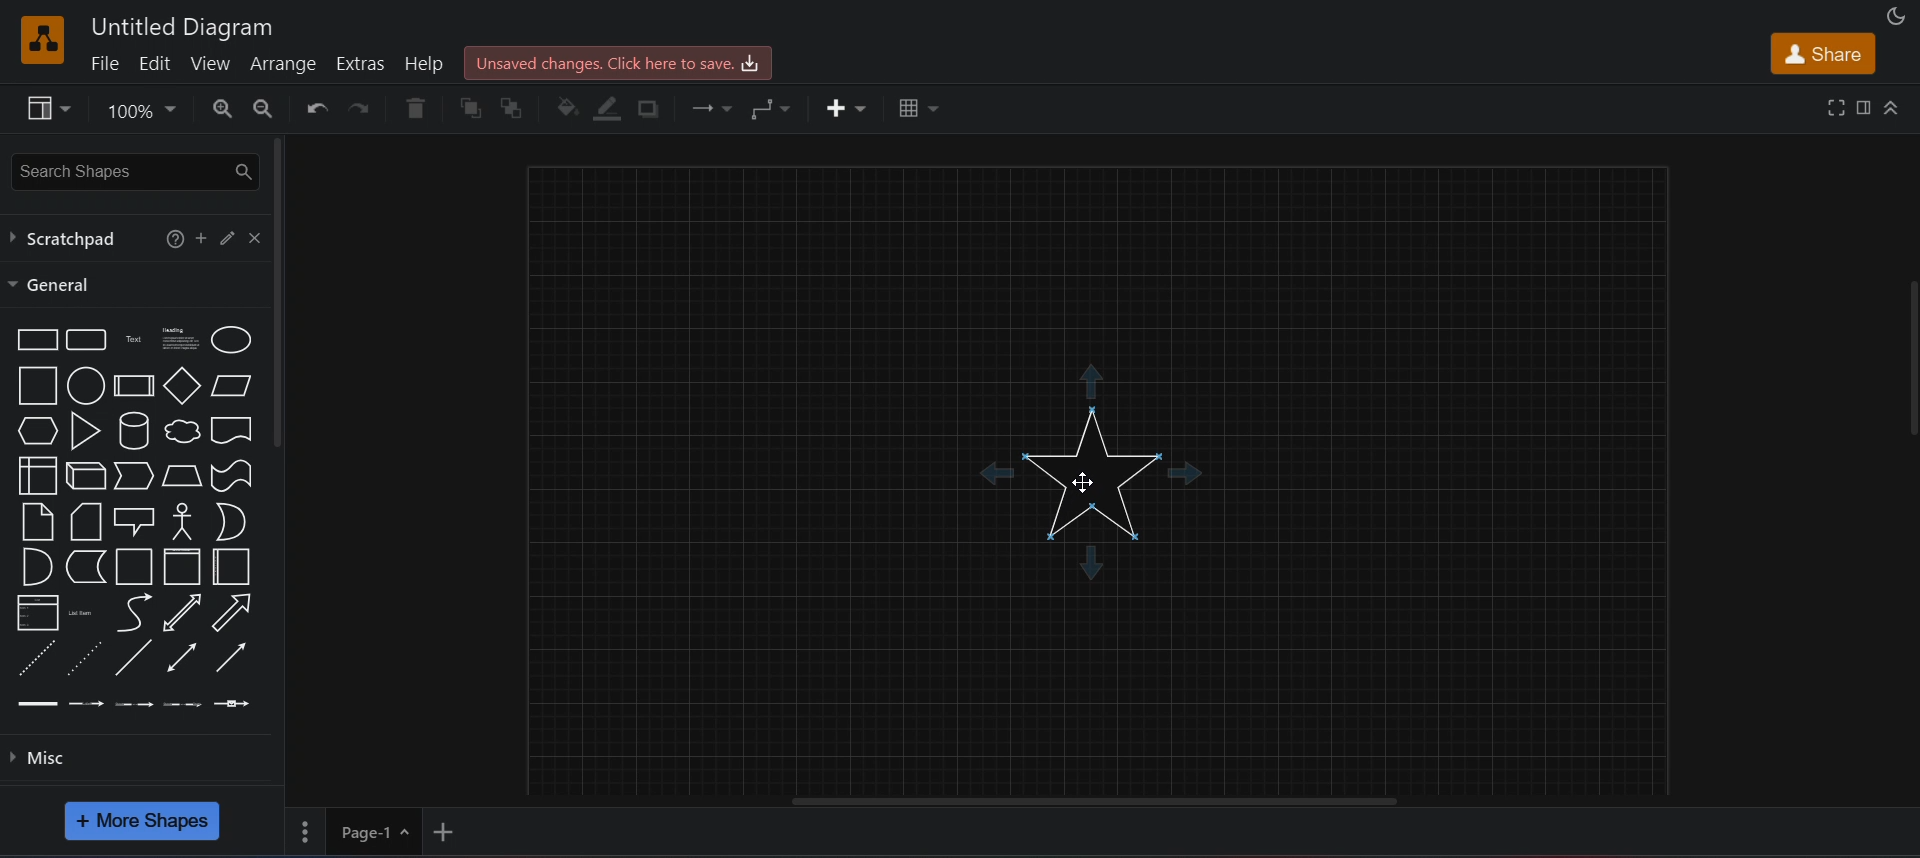 The image size is (1920, 858). Describe the element at coordinates (233, 430) in the screenshot. I see `document` at that location.